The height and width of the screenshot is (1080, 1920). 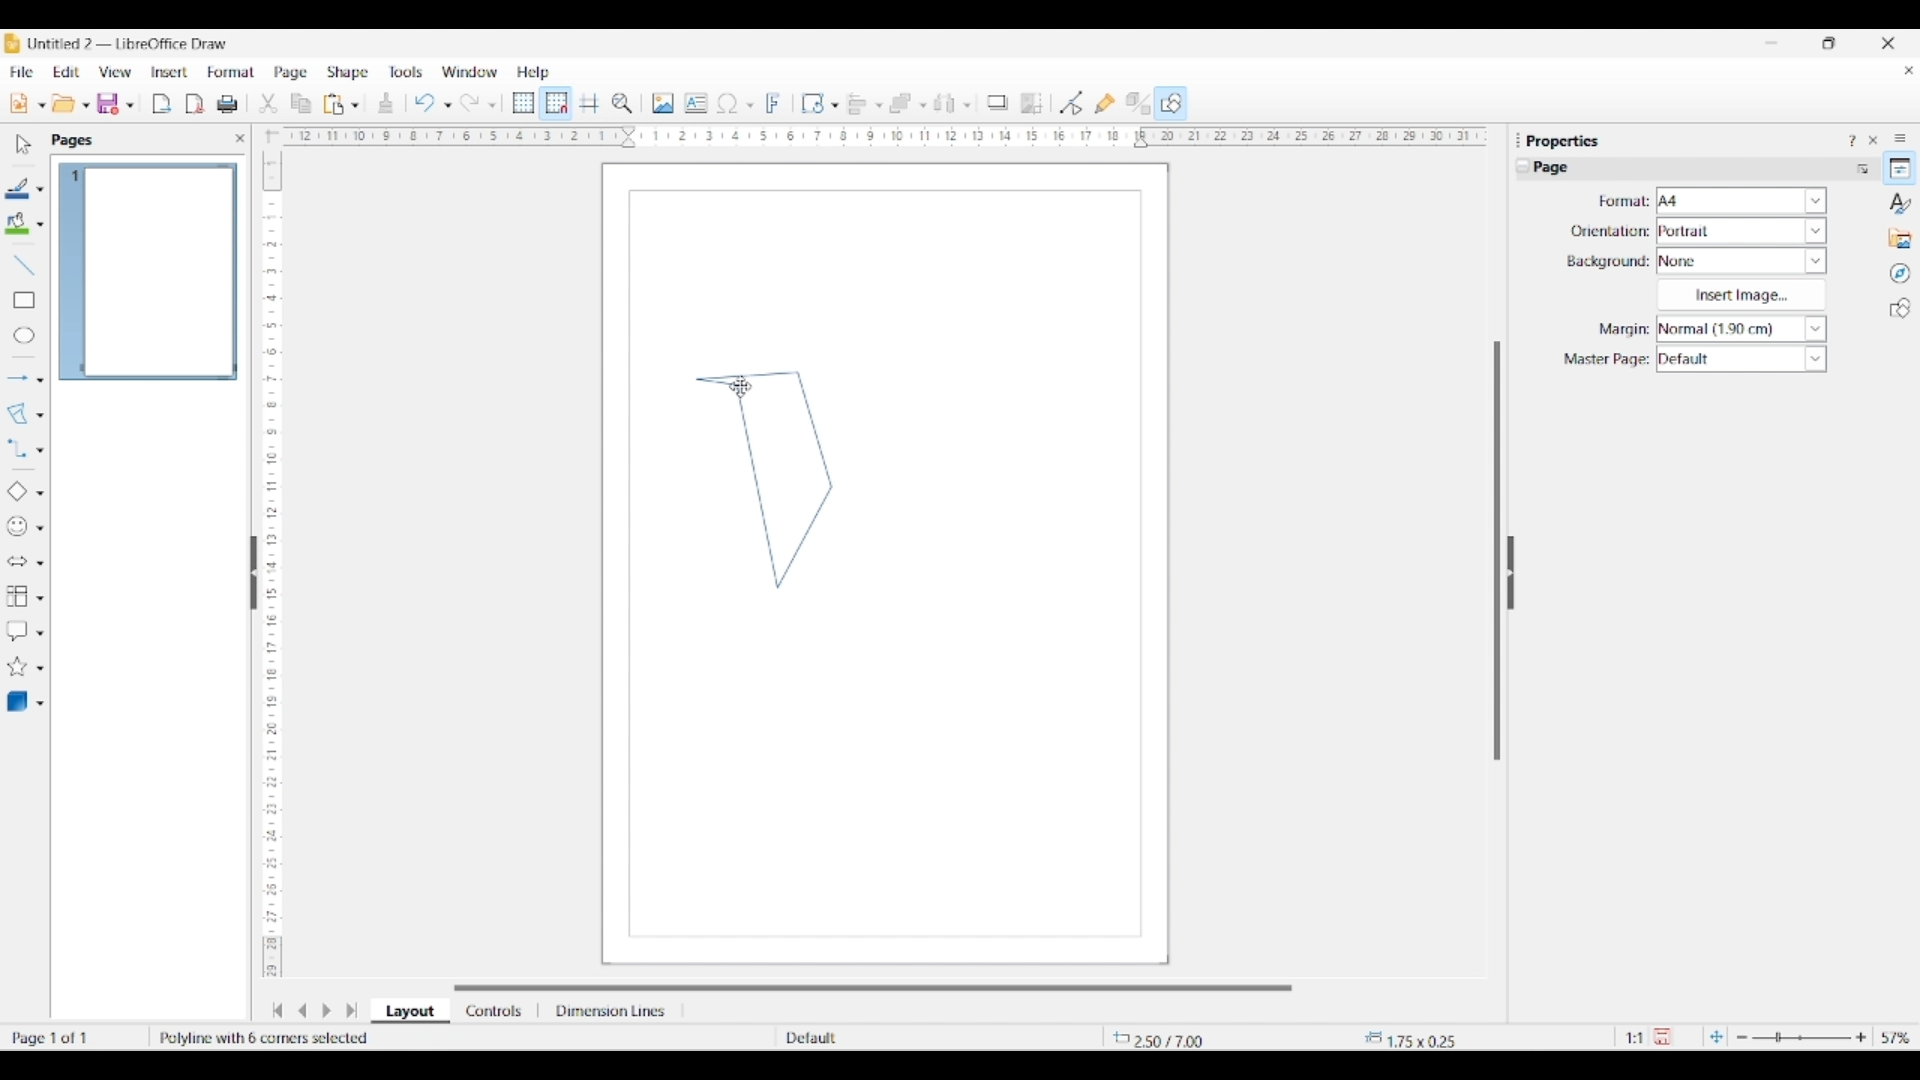 I want to click on Section title - Properties, so click(x=1565, y=140).